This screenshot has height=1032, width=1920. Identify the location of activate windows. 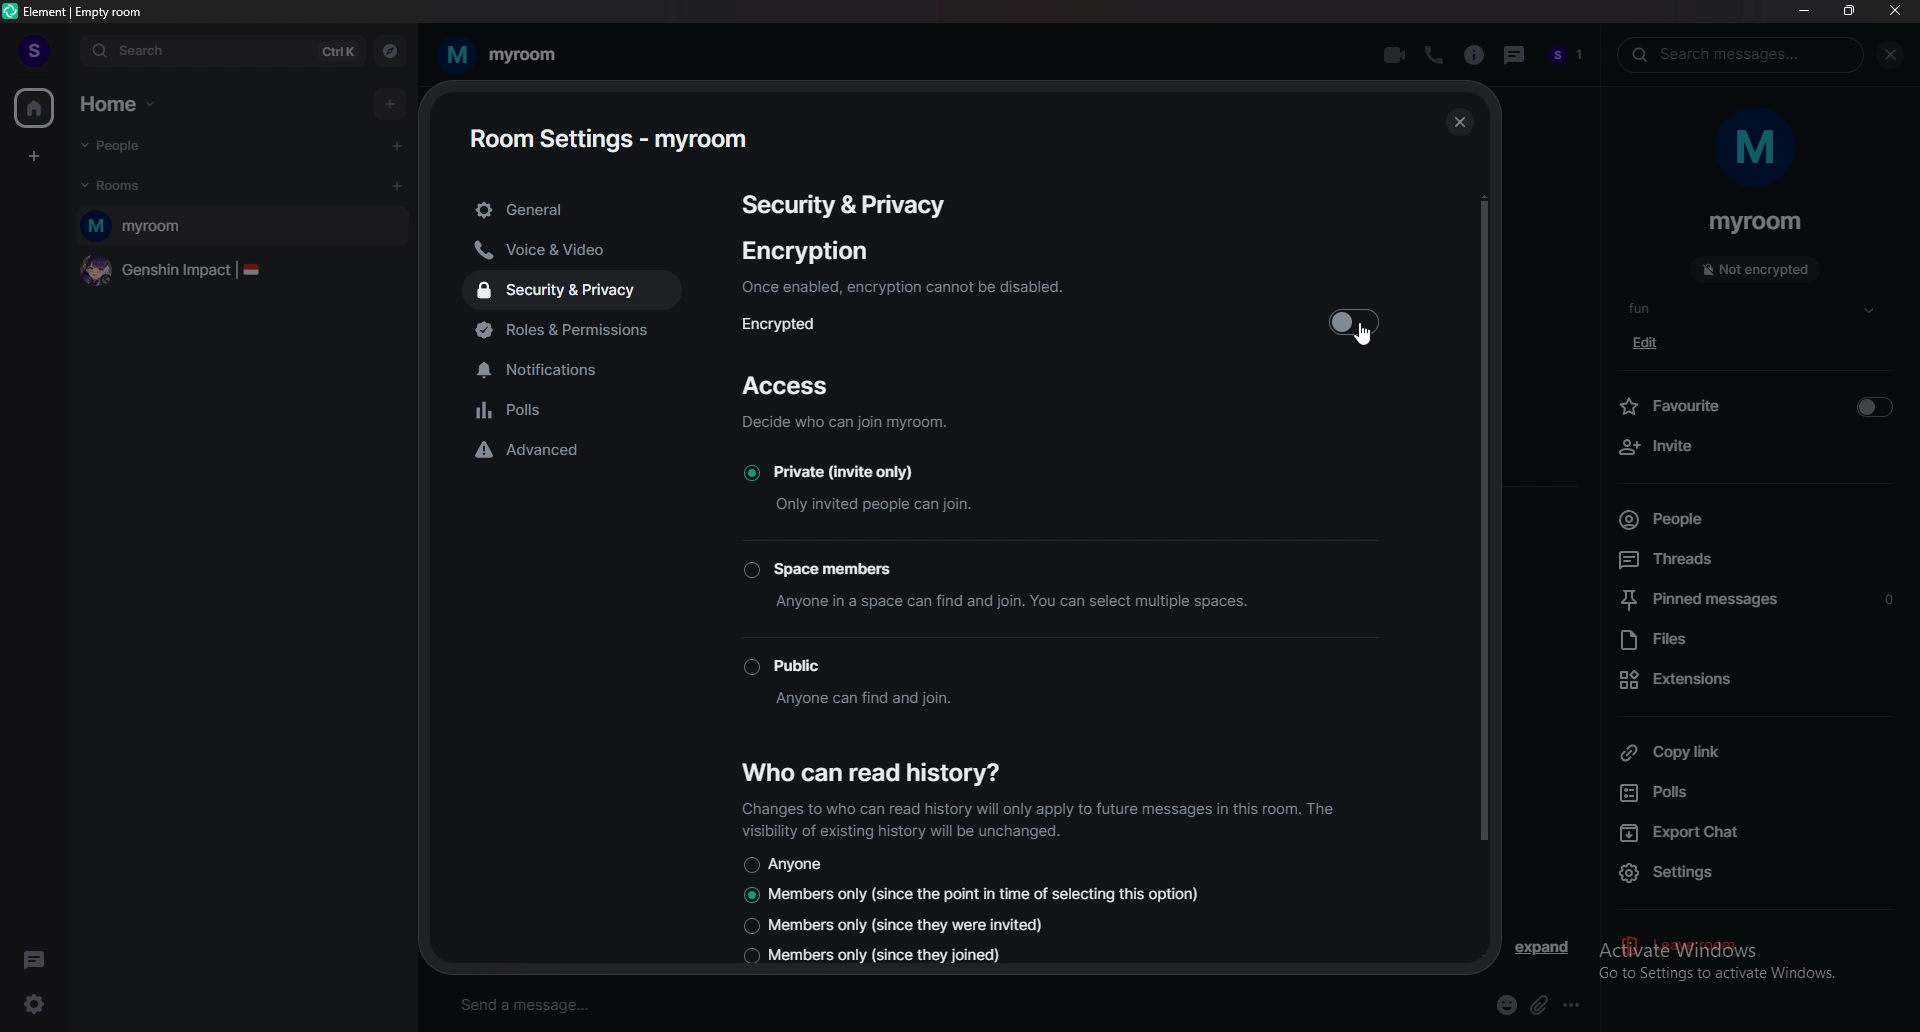
(1740, 946).